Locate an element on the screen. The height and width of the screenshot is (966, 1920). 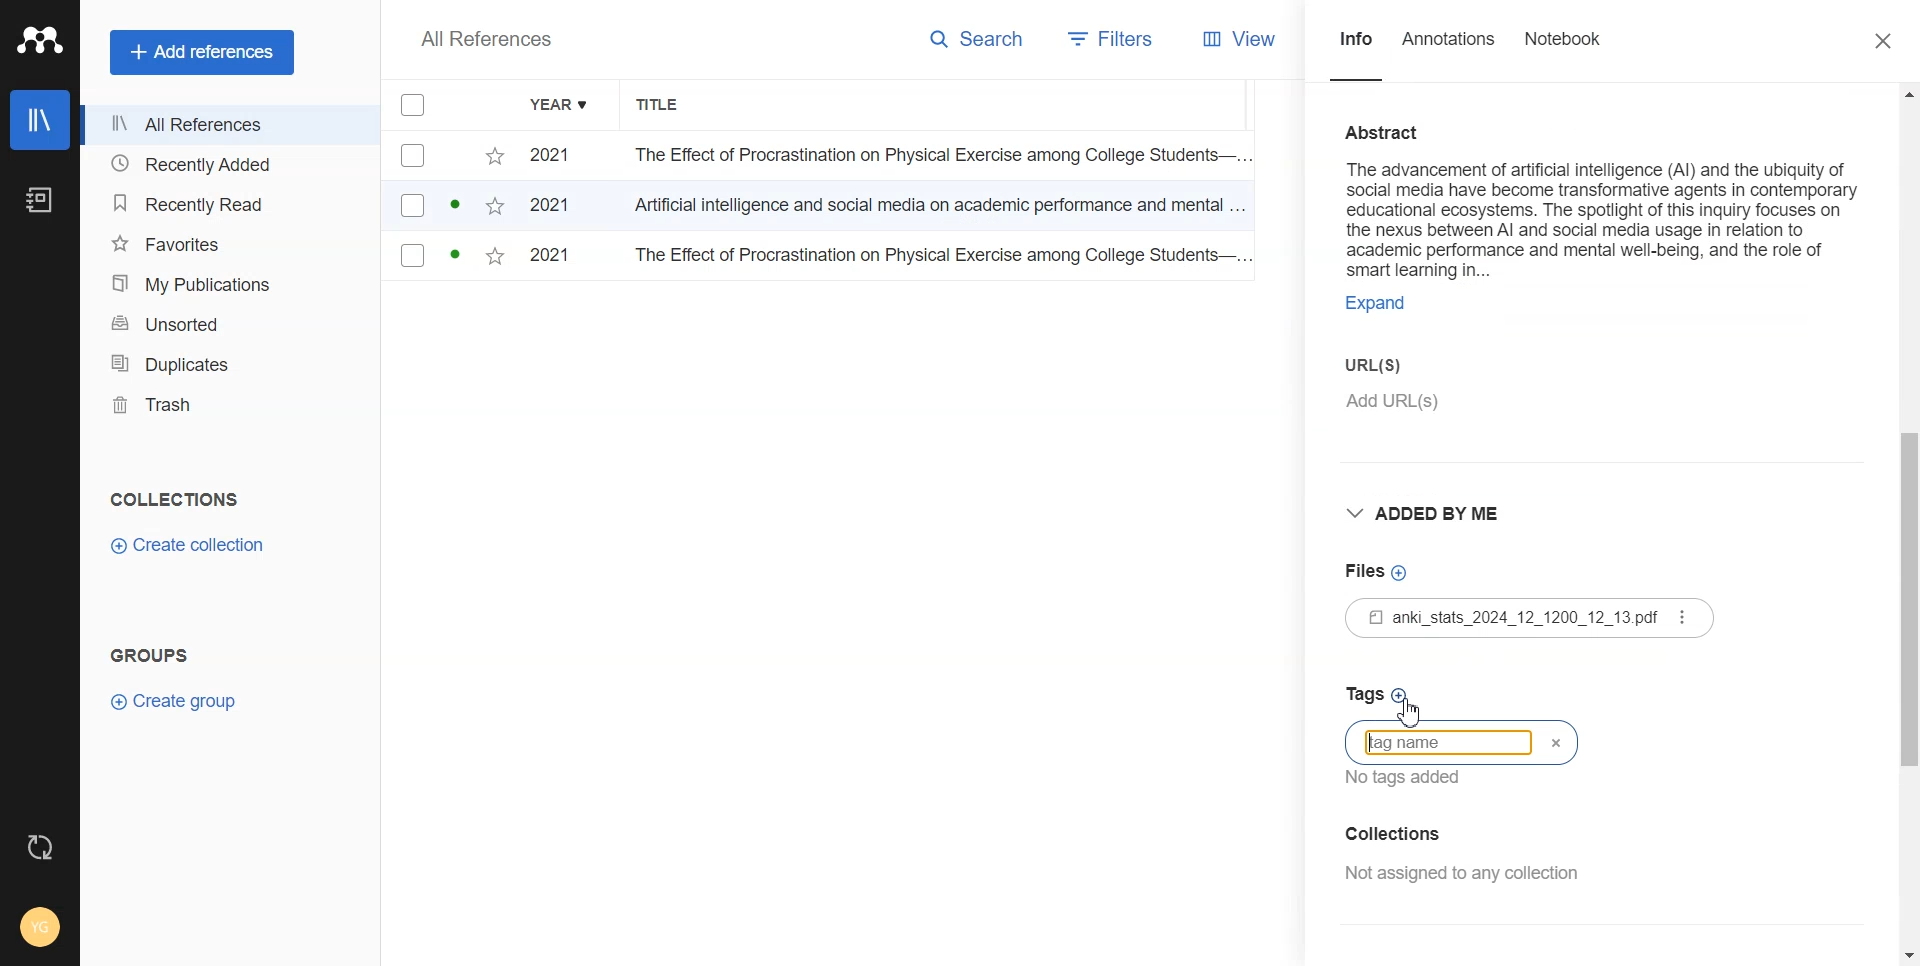
Create collection is located at coordinates (187, 546).